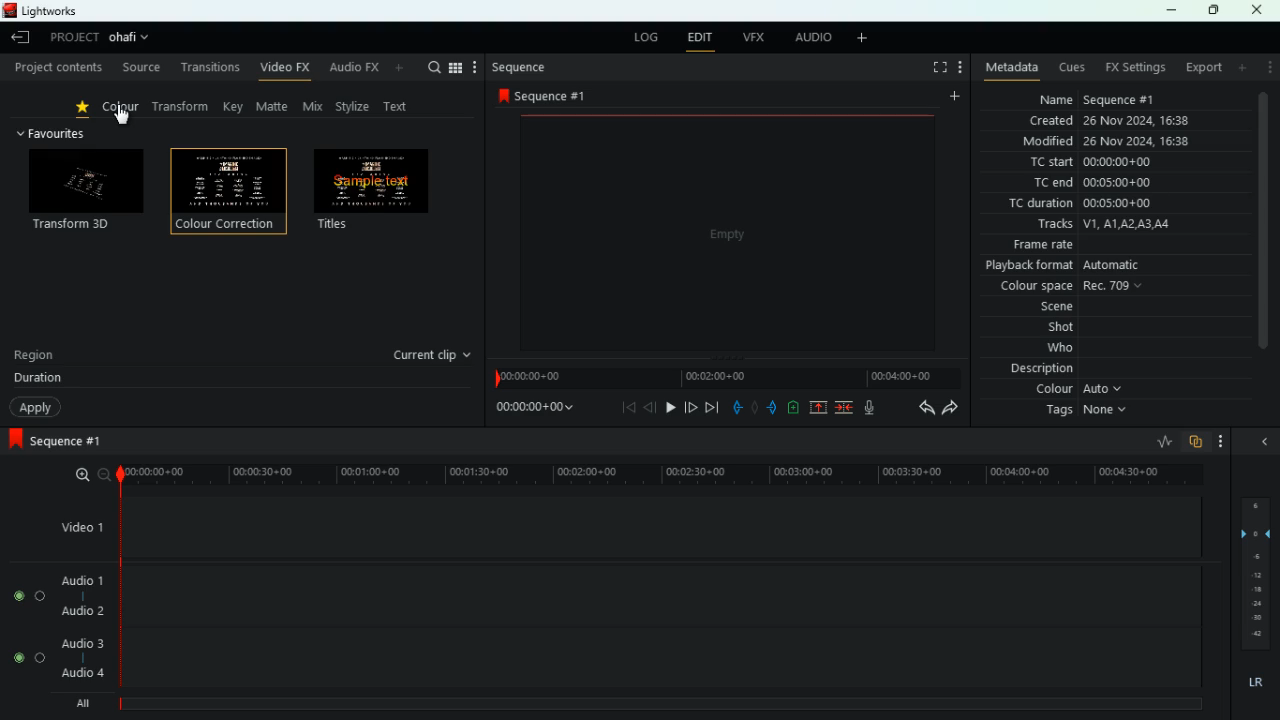 Image resolution: width=1280 pixels, height=720 pixels. Describe the element at coordinates (873, 408) in the screenshot. I see `mic` at that location.